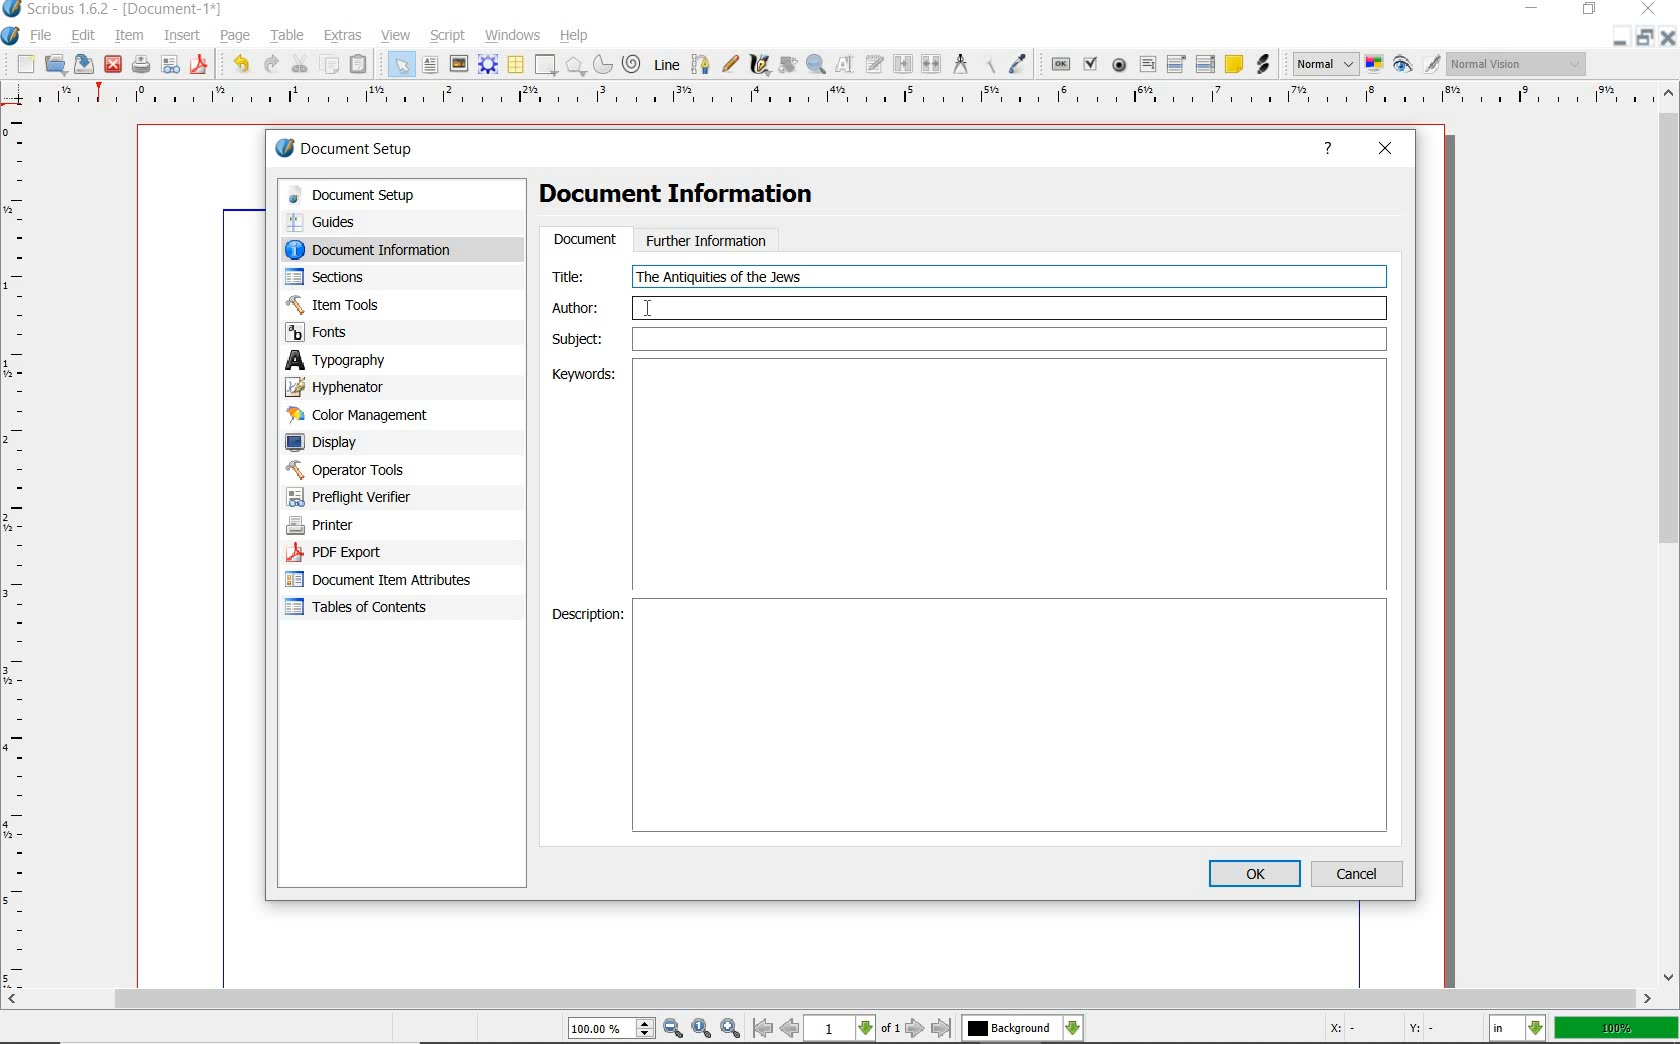 The width and height of the screenshot is (1680, 1044). What do you see at coordinates (1233, 66) in the screenshot?
I see `text annotation` at bounding box center [1233, 66].